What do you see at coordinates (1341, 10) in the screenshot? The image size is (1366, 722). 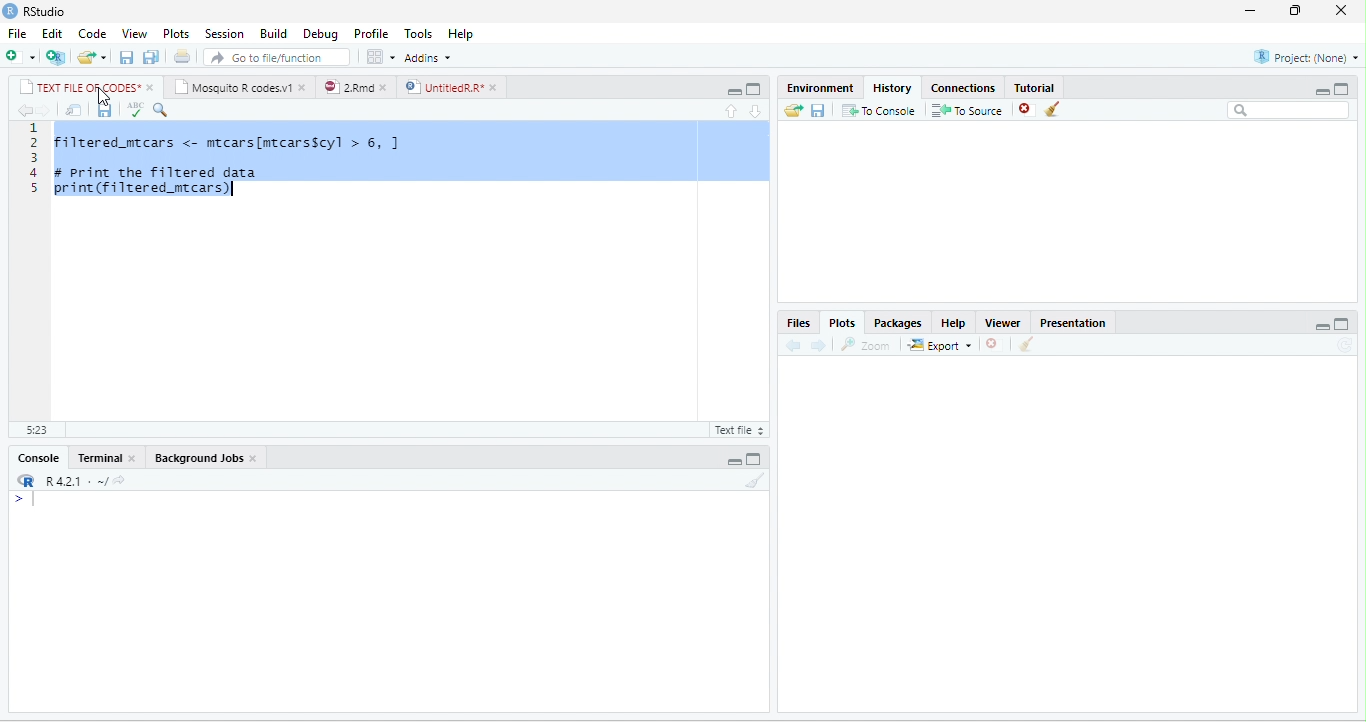 I see `close` at bounding box center [1341, 10].